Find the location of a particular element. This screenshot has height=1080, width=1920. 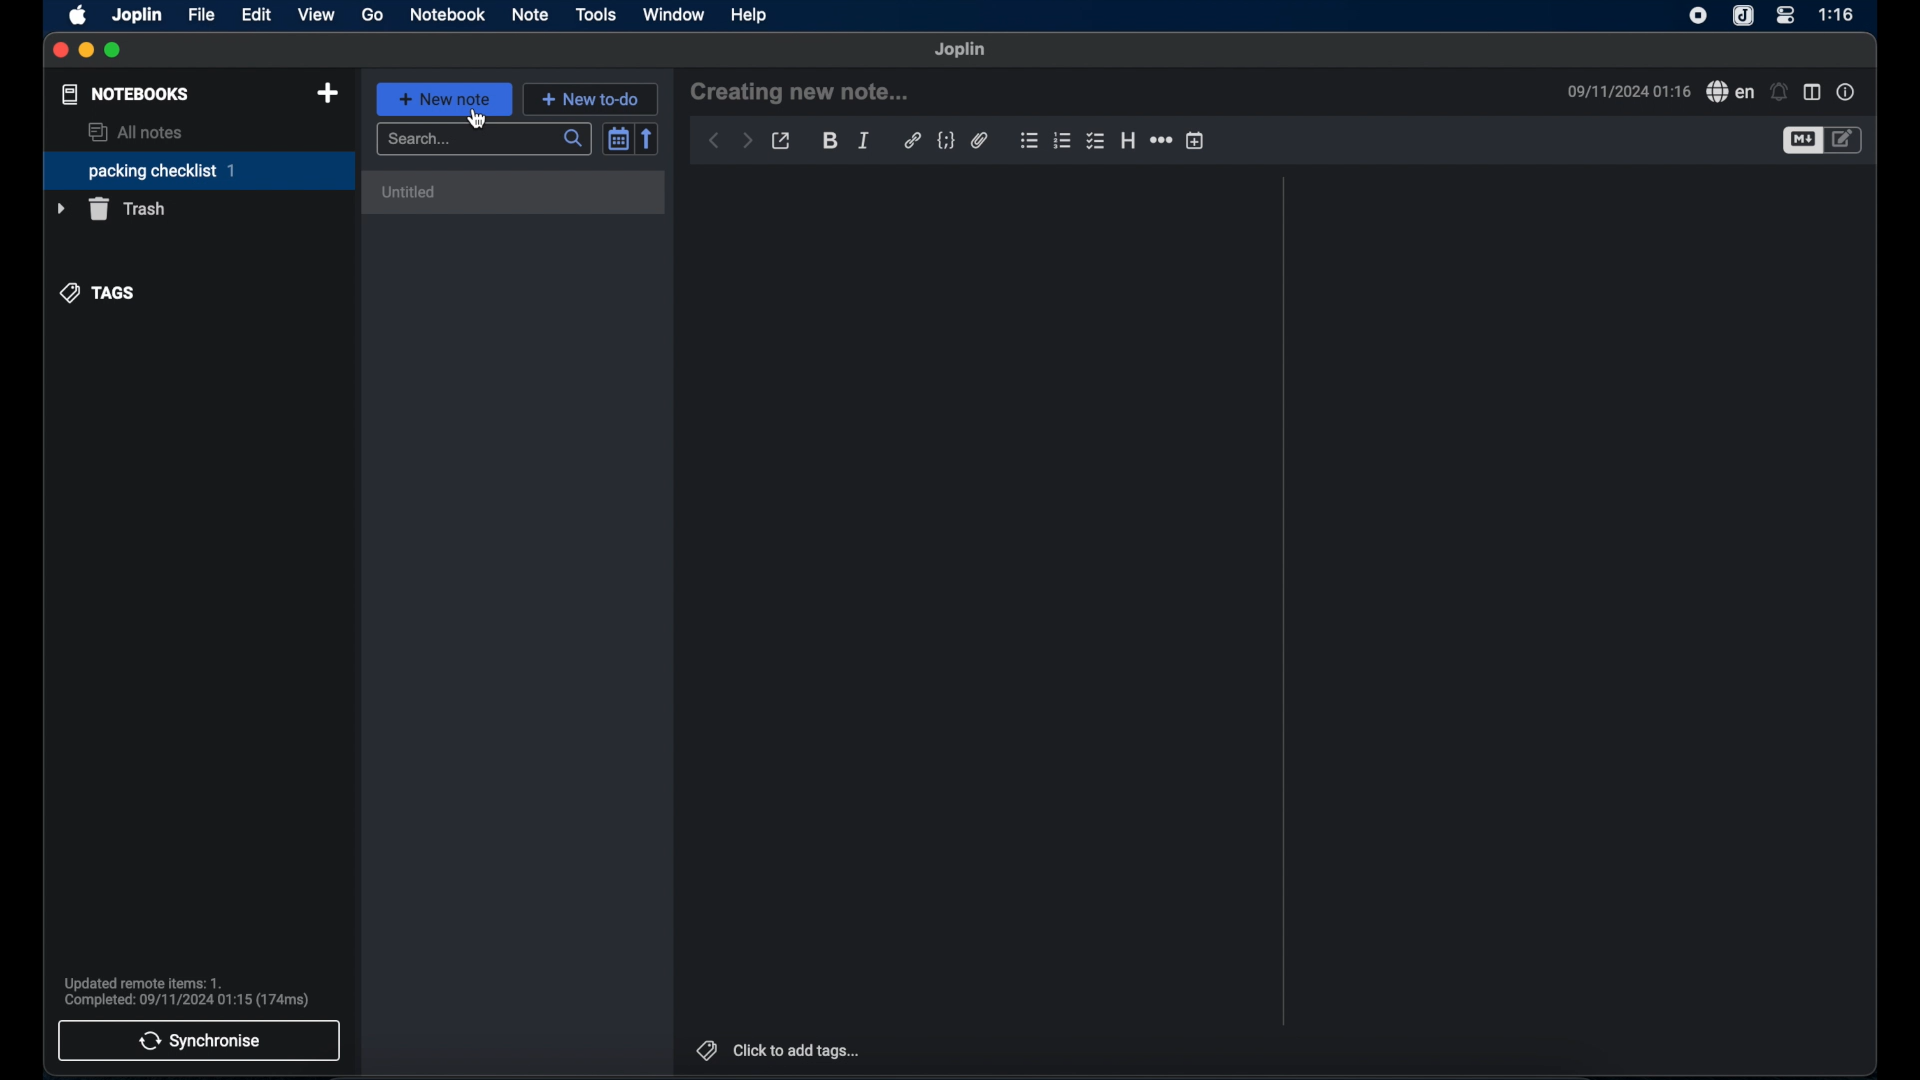

09/11/2024 01:16 is located at coordinates (1623, 91).